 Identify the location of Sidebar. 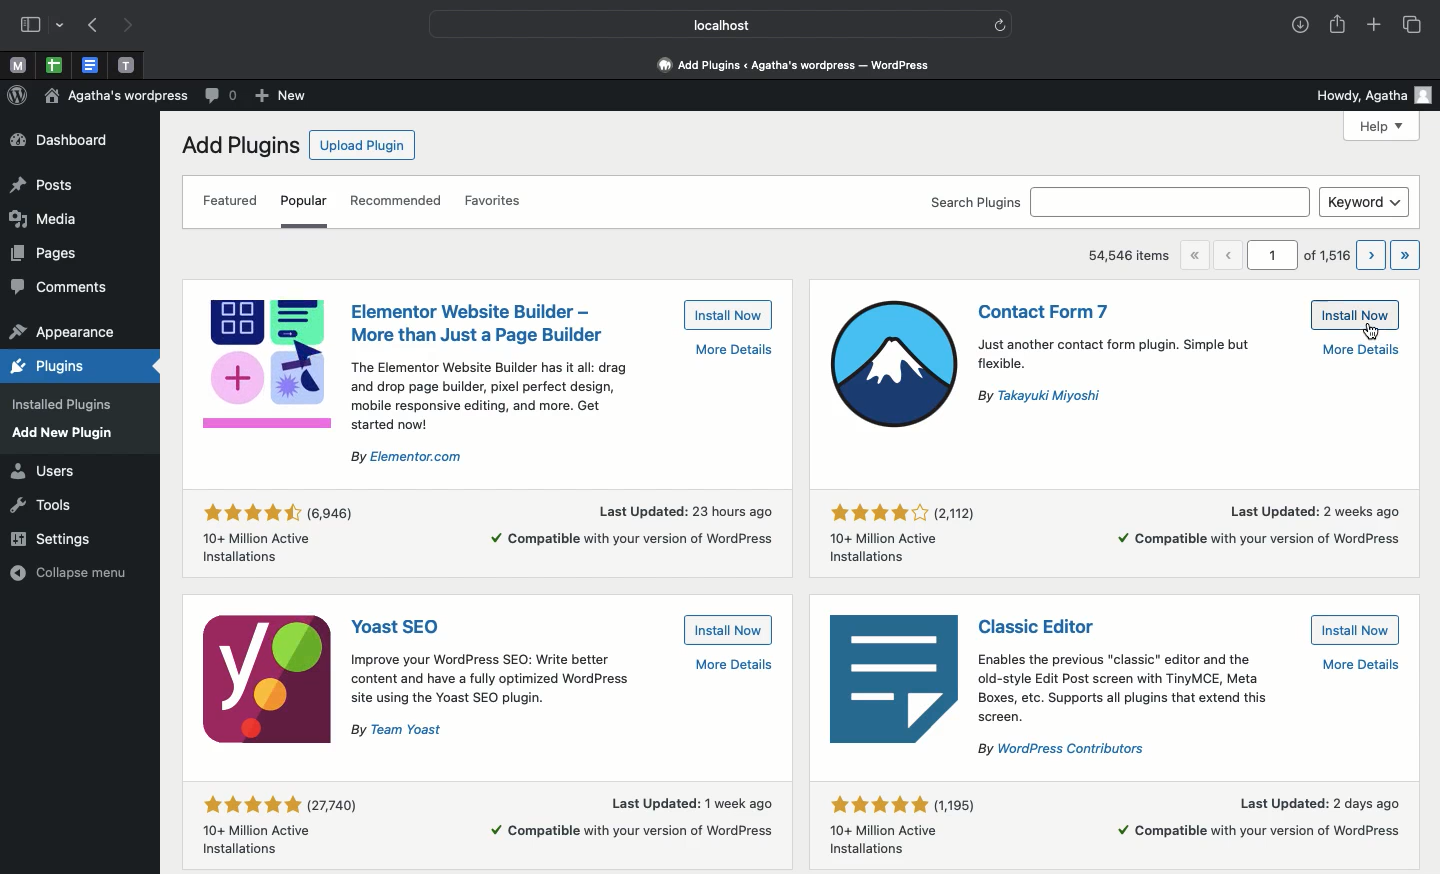
(32, 26).